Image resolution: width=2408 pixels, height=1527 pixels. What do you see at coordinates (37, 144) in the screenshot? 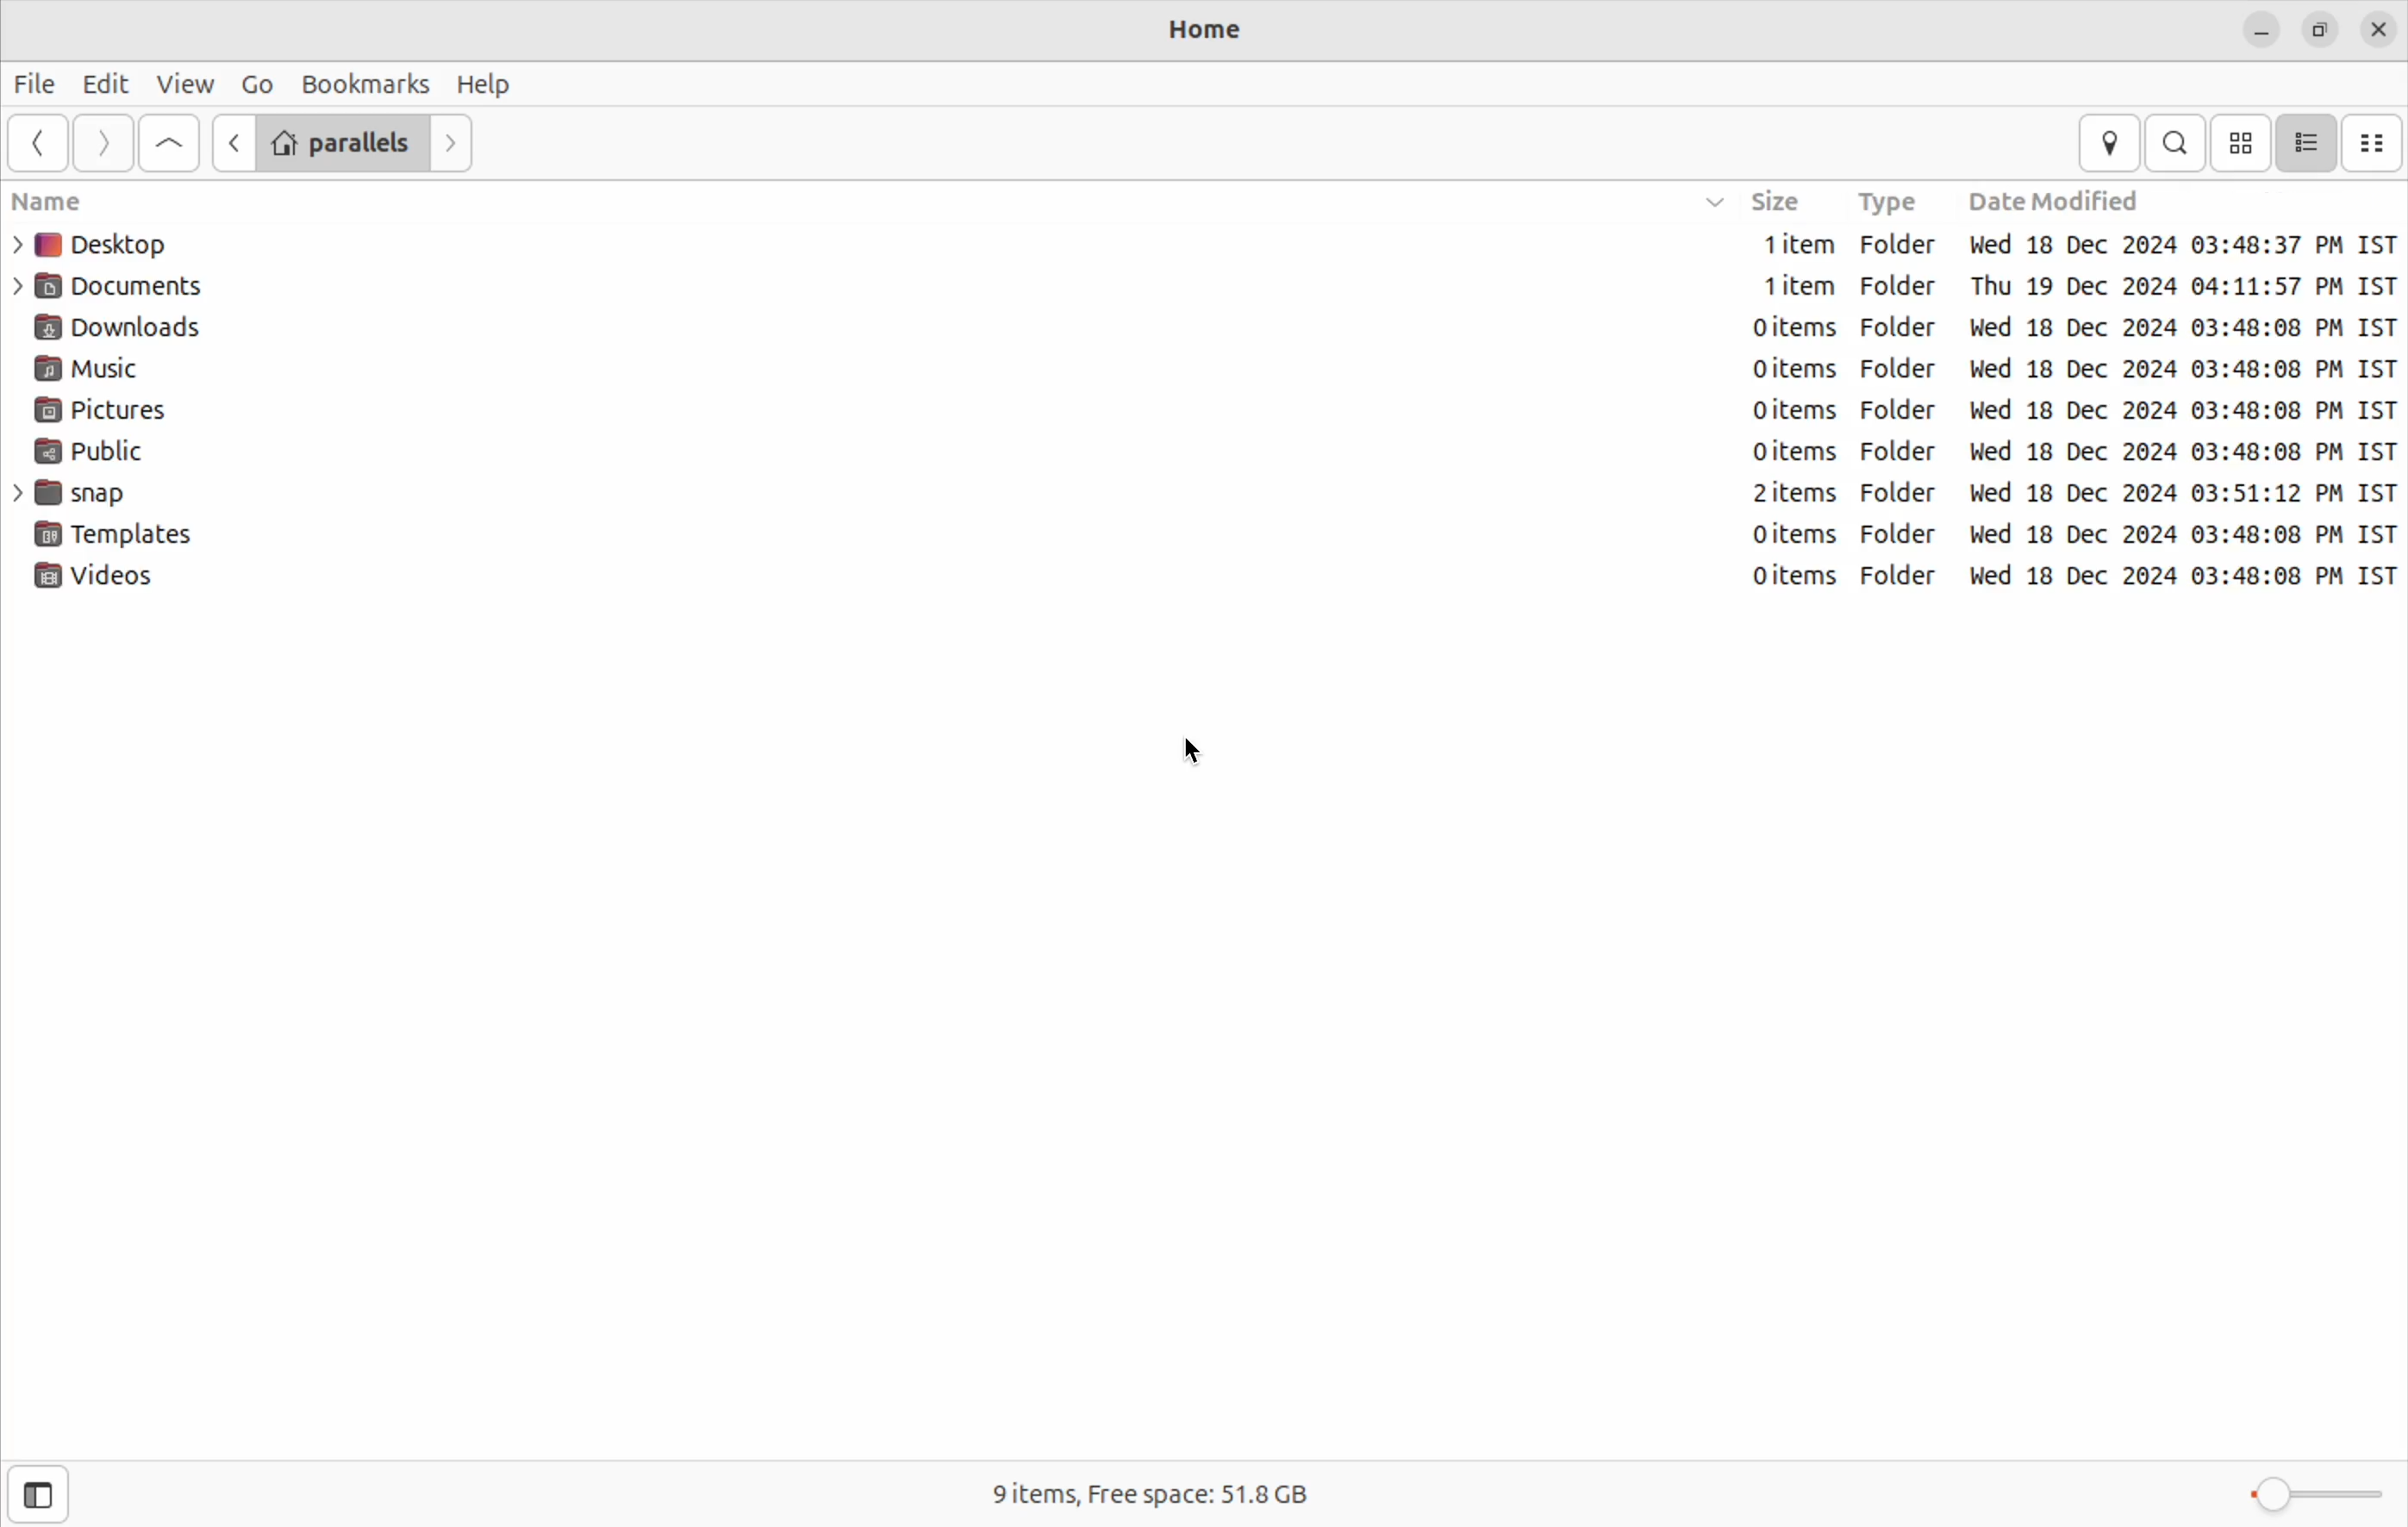
I see `Go previous` at bounding box center [37, 144].